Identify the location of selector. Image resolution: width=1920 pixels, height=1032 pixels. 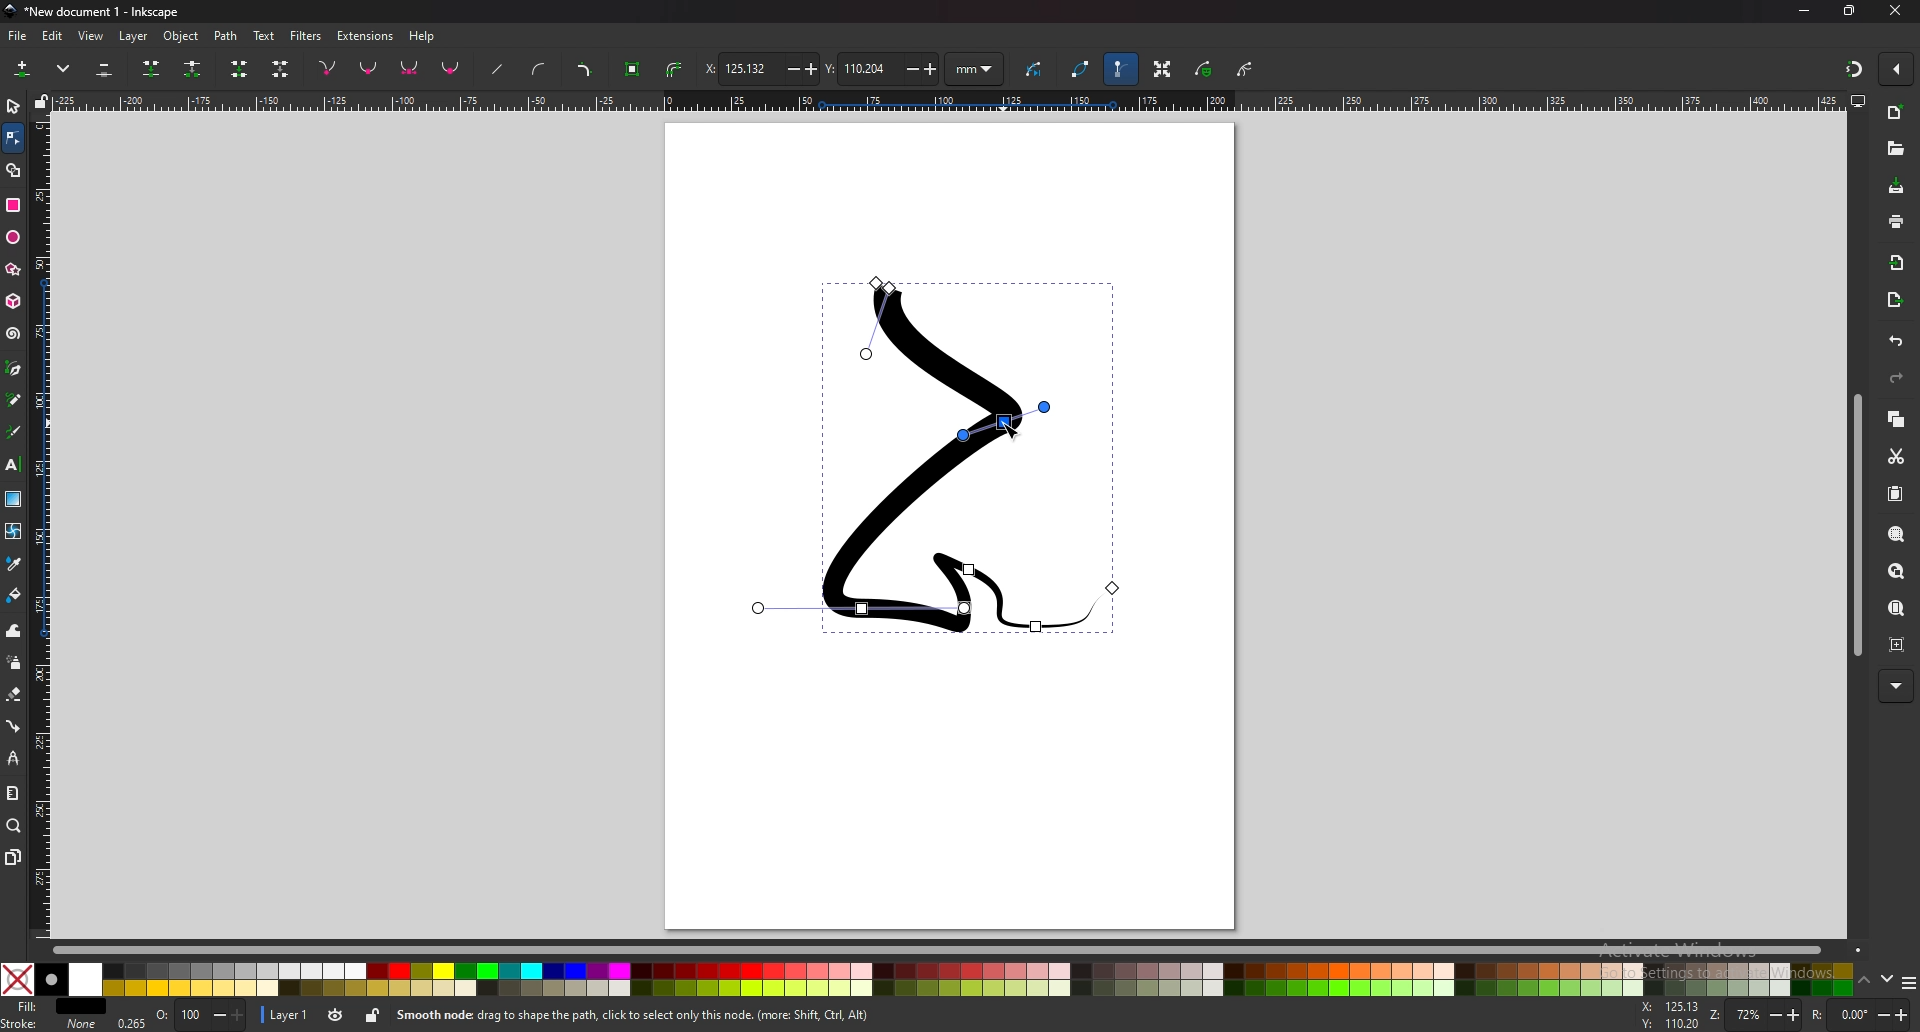
(14, 106).